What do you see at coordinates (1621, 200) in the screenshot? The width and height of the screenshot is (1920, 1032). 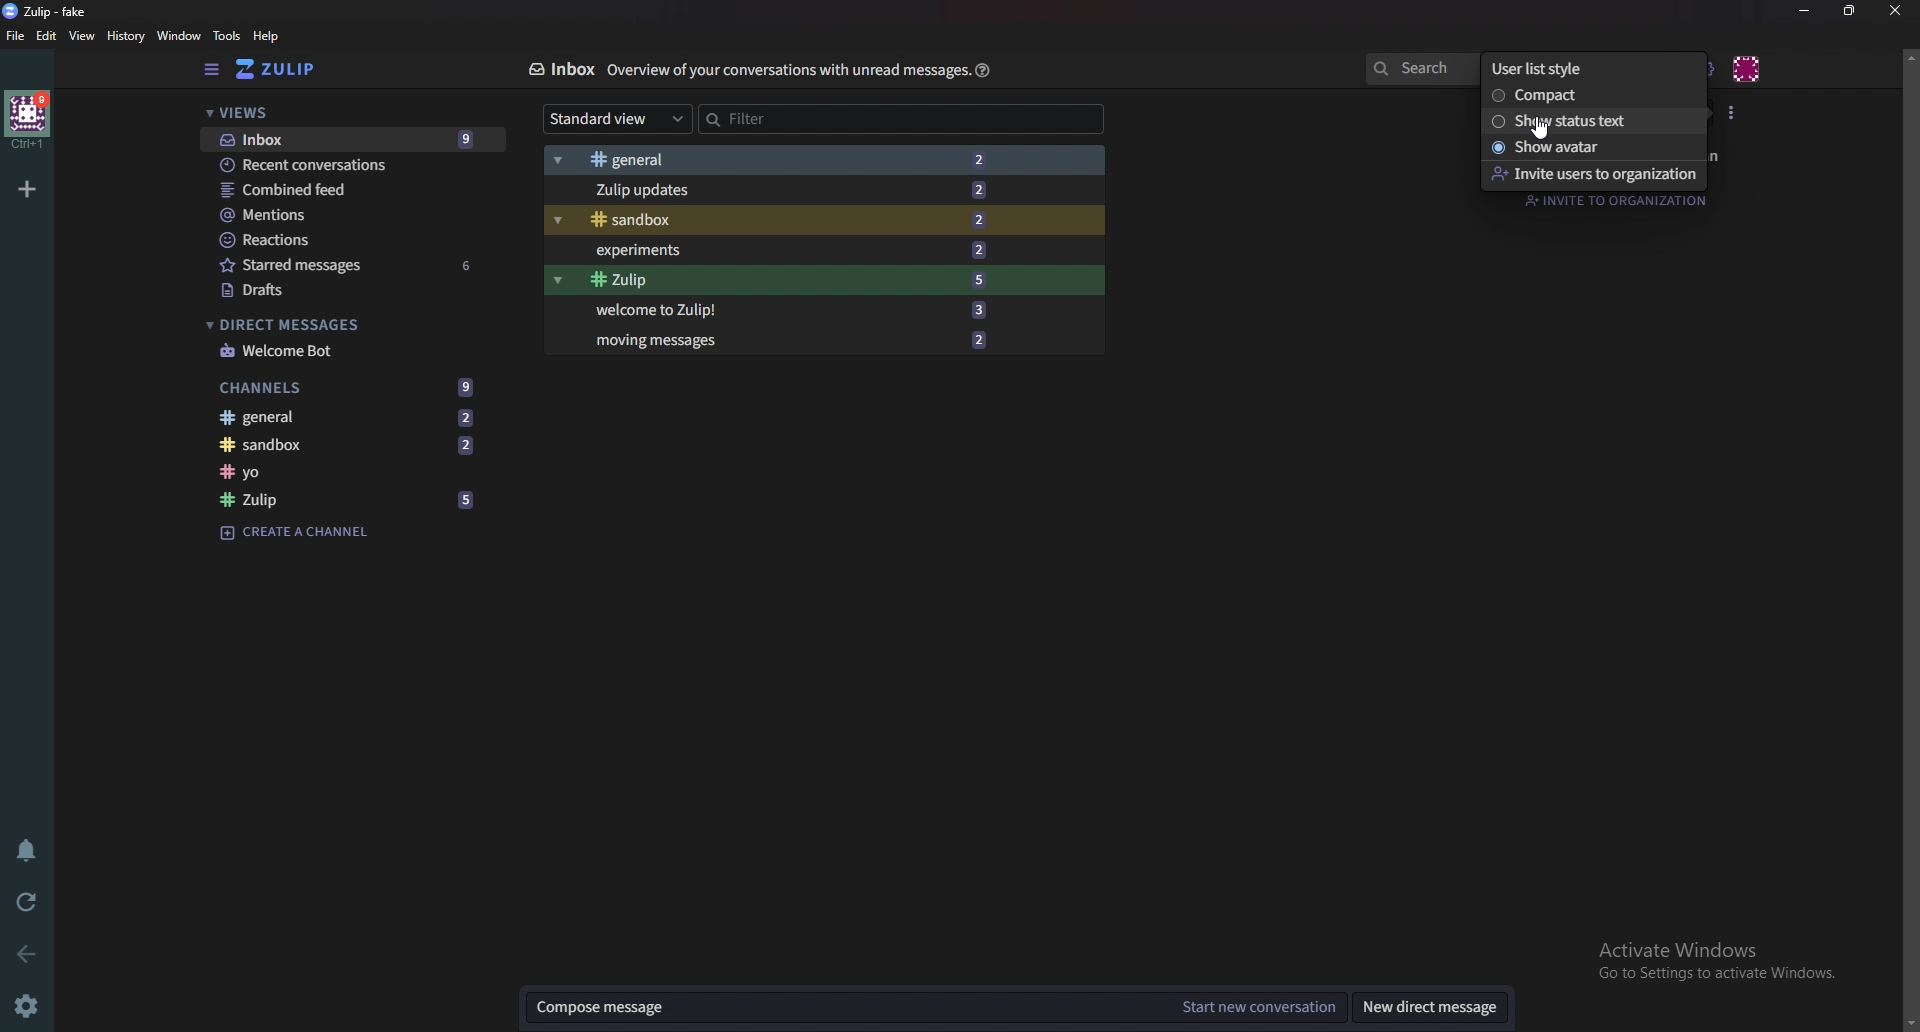 I see `Invite to organization` at bounding box center [1621, 200].